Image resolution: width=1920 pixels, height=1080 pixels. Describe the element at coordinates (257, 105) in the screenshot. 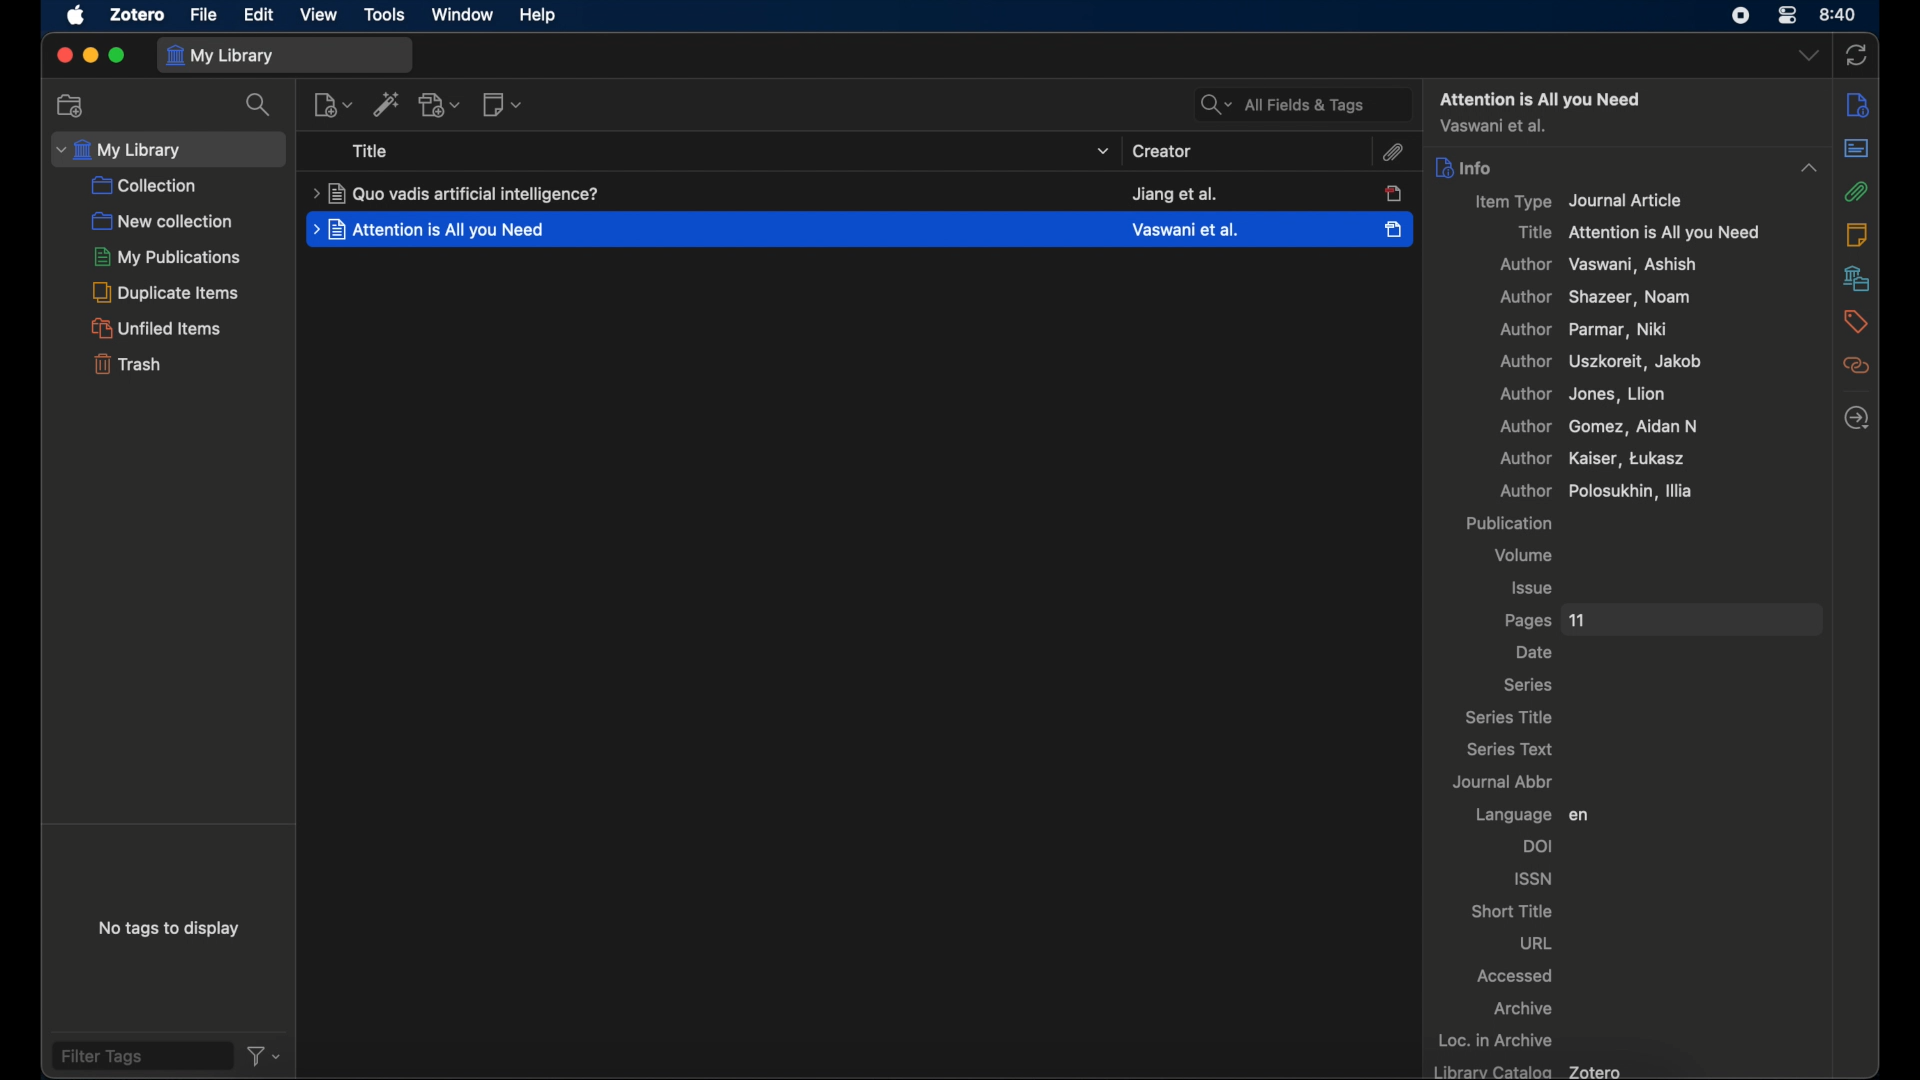

I see `search` at that location.